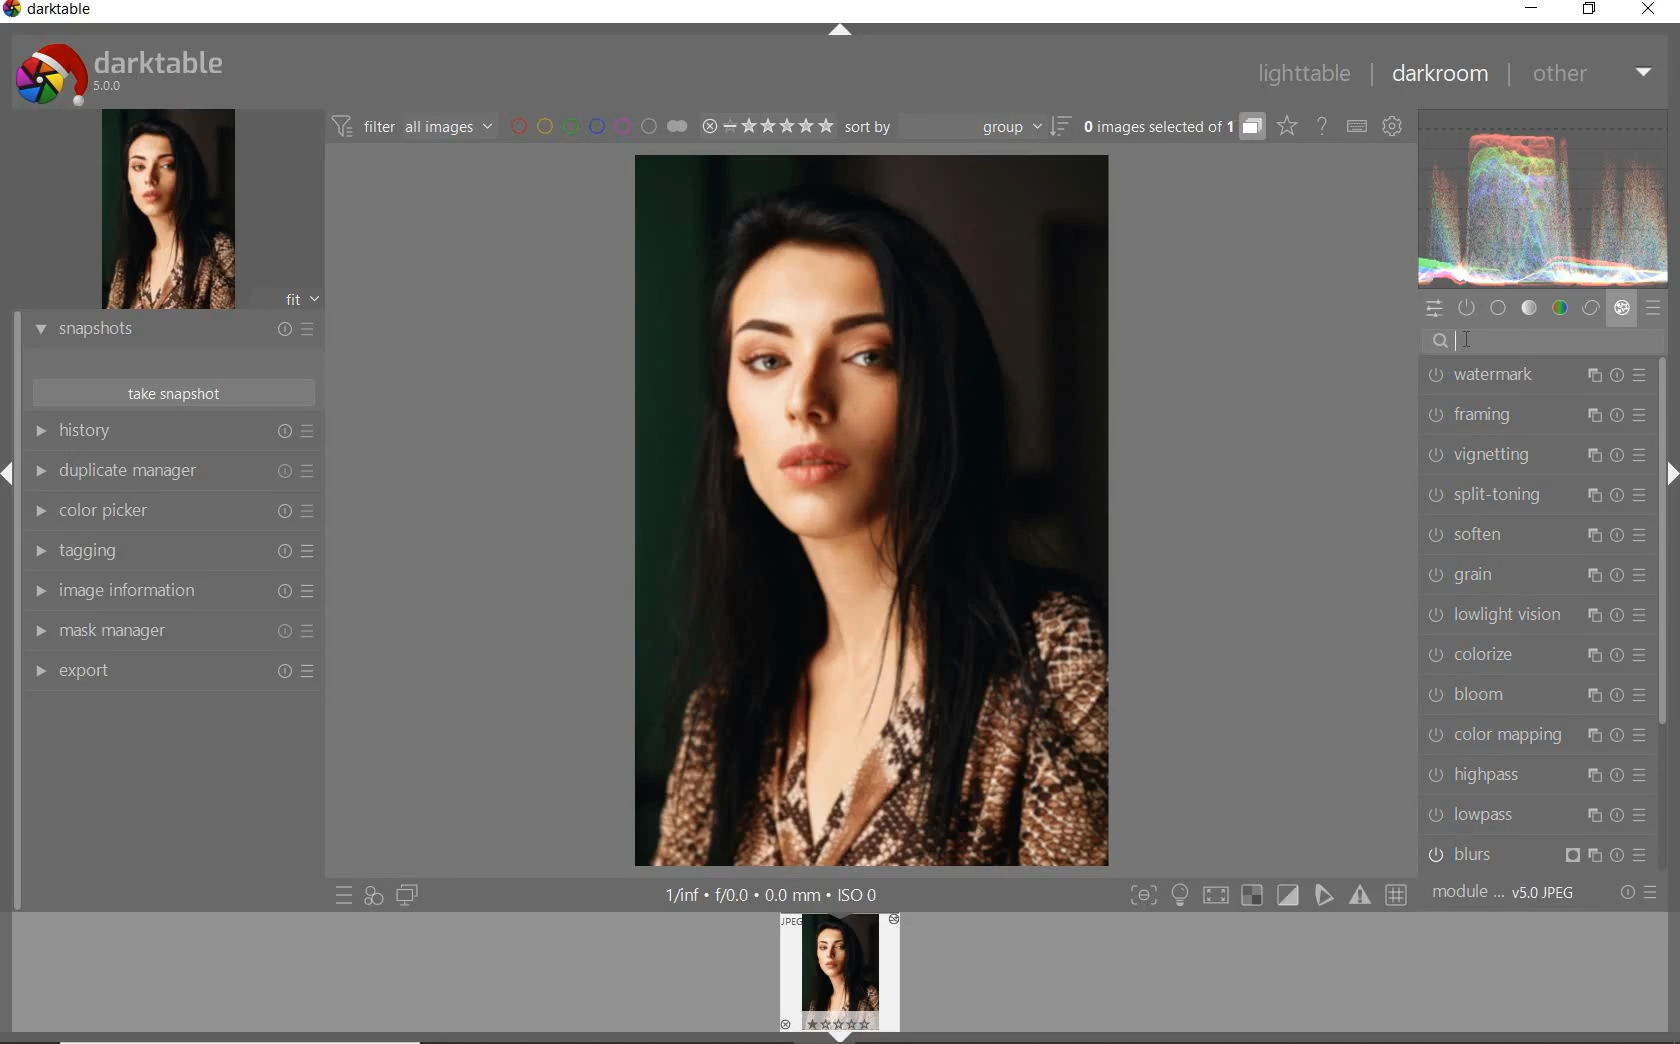 This screenshot has height=1044, width=1680. What do you see at coordinates (1536, 495) in the screenshot?
I see `split-toning` at bounding box center [1536, 495].